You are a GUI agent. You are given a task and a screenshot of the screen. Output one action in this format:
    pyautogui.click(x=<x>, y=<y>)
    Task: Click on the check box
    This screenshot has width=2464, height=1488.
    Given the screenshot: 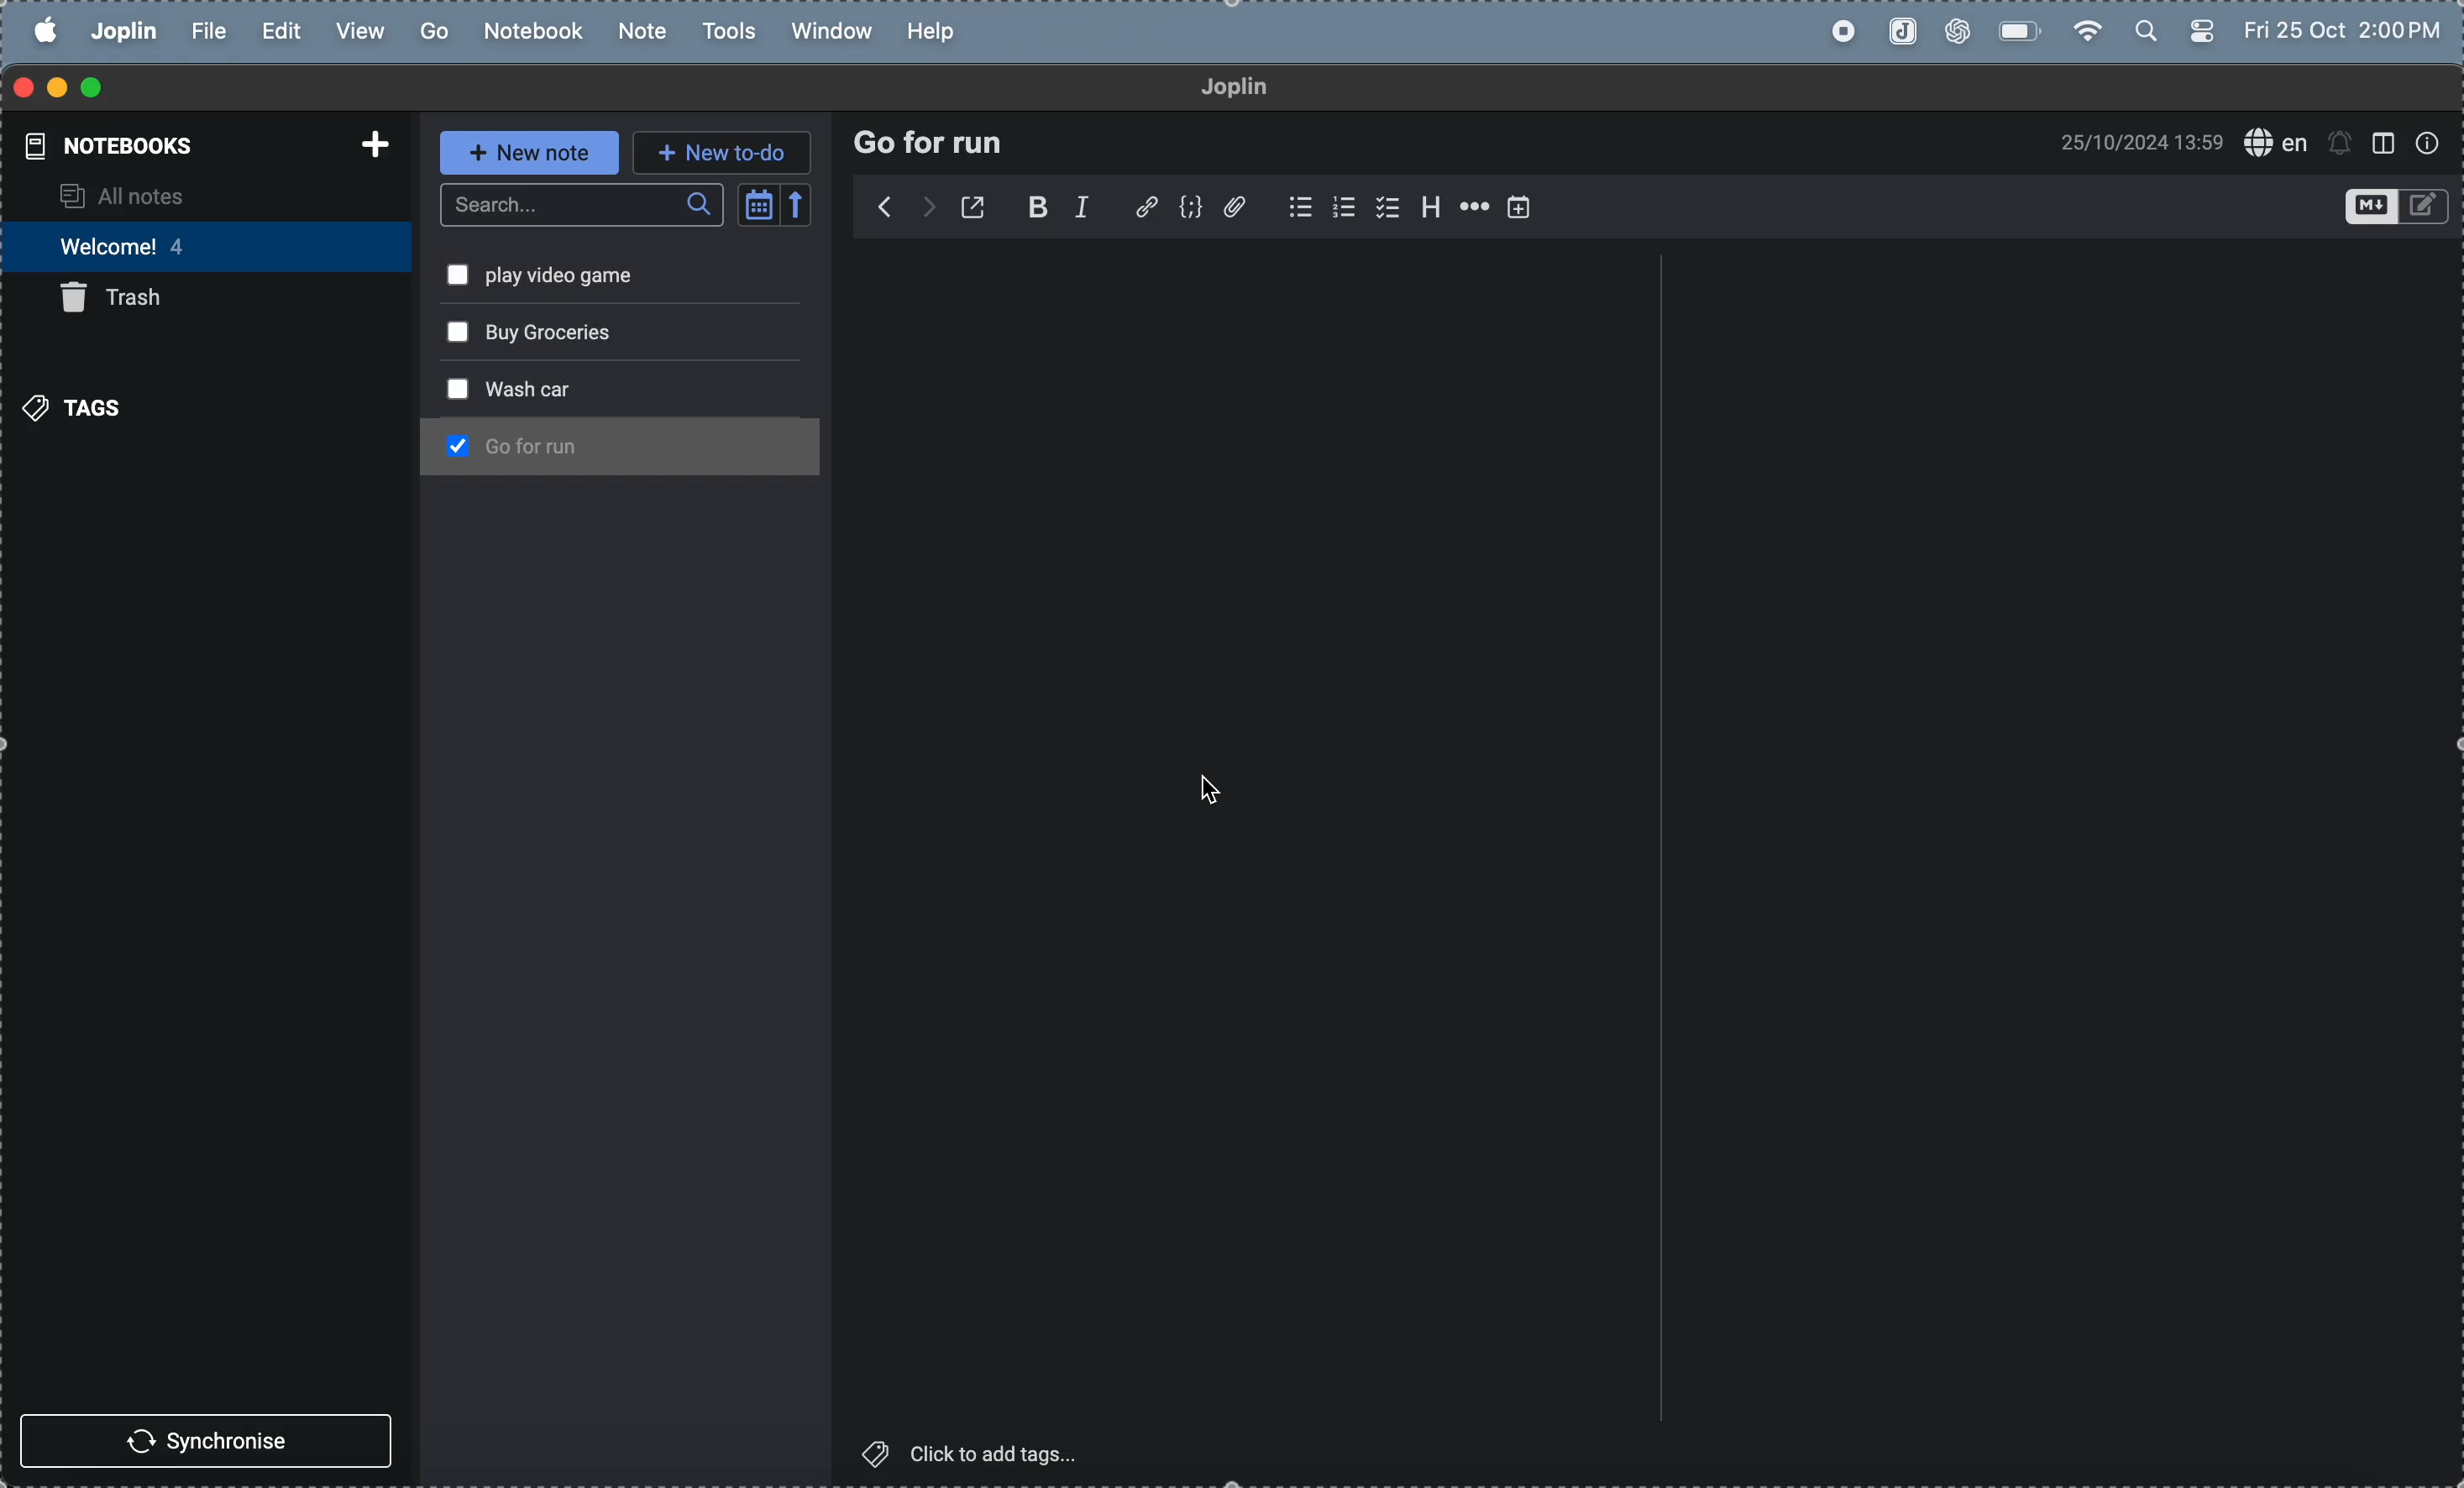 What is the action you would take?
    pyautogui.click(x=450, y=273)
    